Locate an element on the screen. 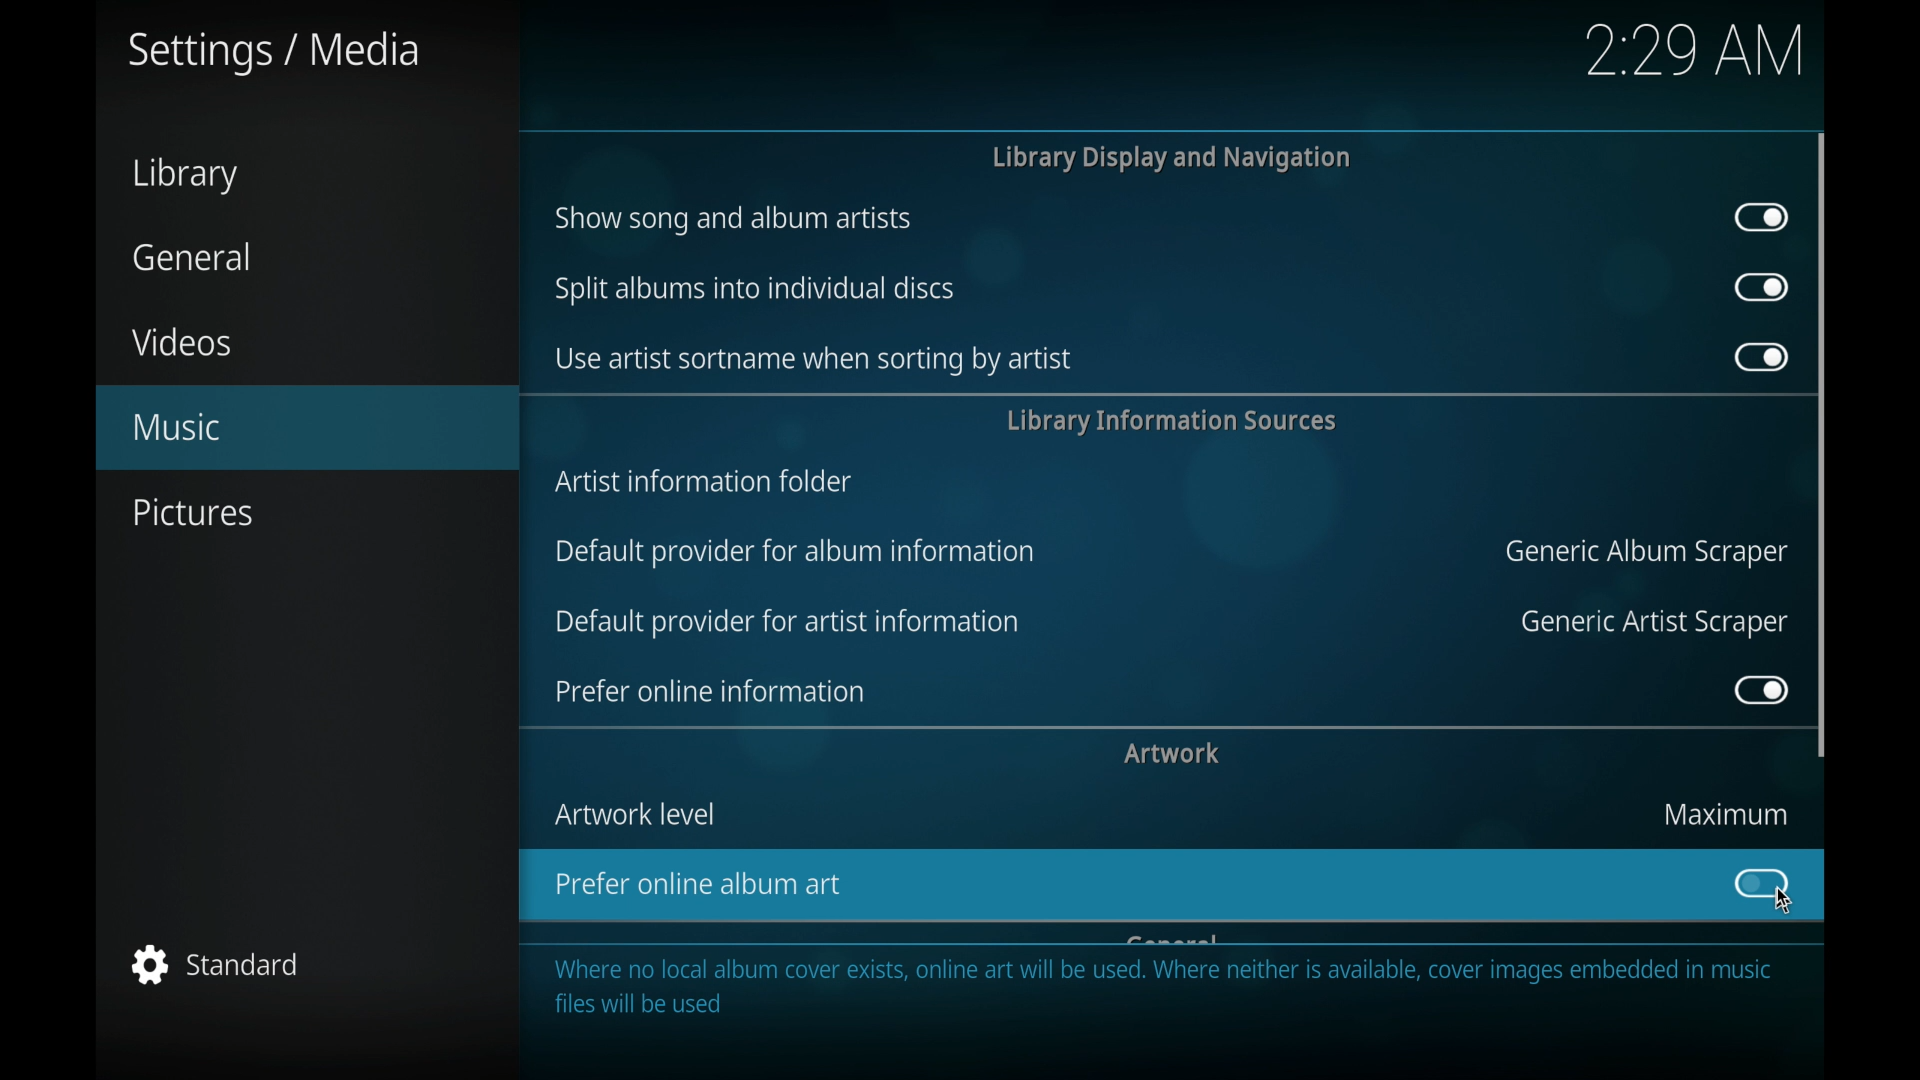 Image resolution: width=1920 pixels, height=1080 pixels. 2:29 AM is located at coordinates (1699, 56).